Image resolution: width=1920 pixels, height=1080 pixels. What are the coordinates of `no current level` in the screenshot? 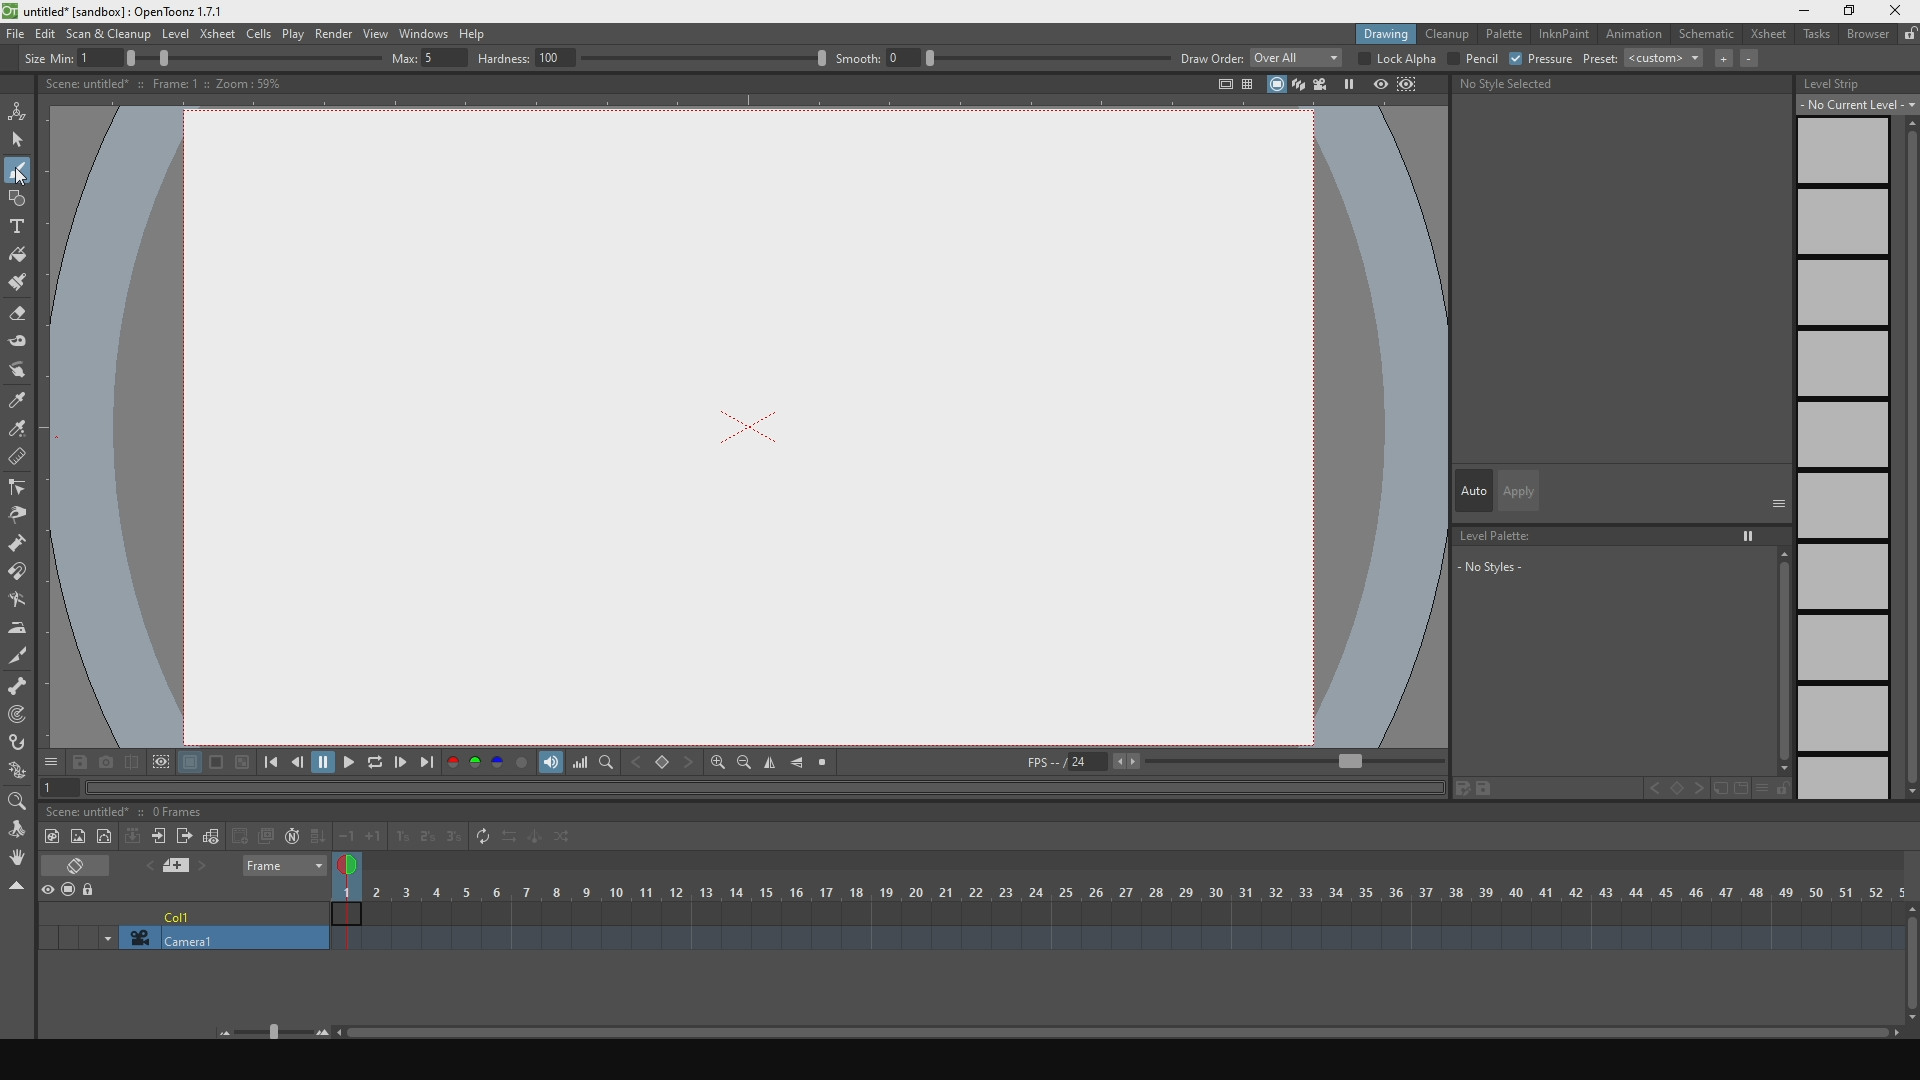 It's located at (1848, 106).